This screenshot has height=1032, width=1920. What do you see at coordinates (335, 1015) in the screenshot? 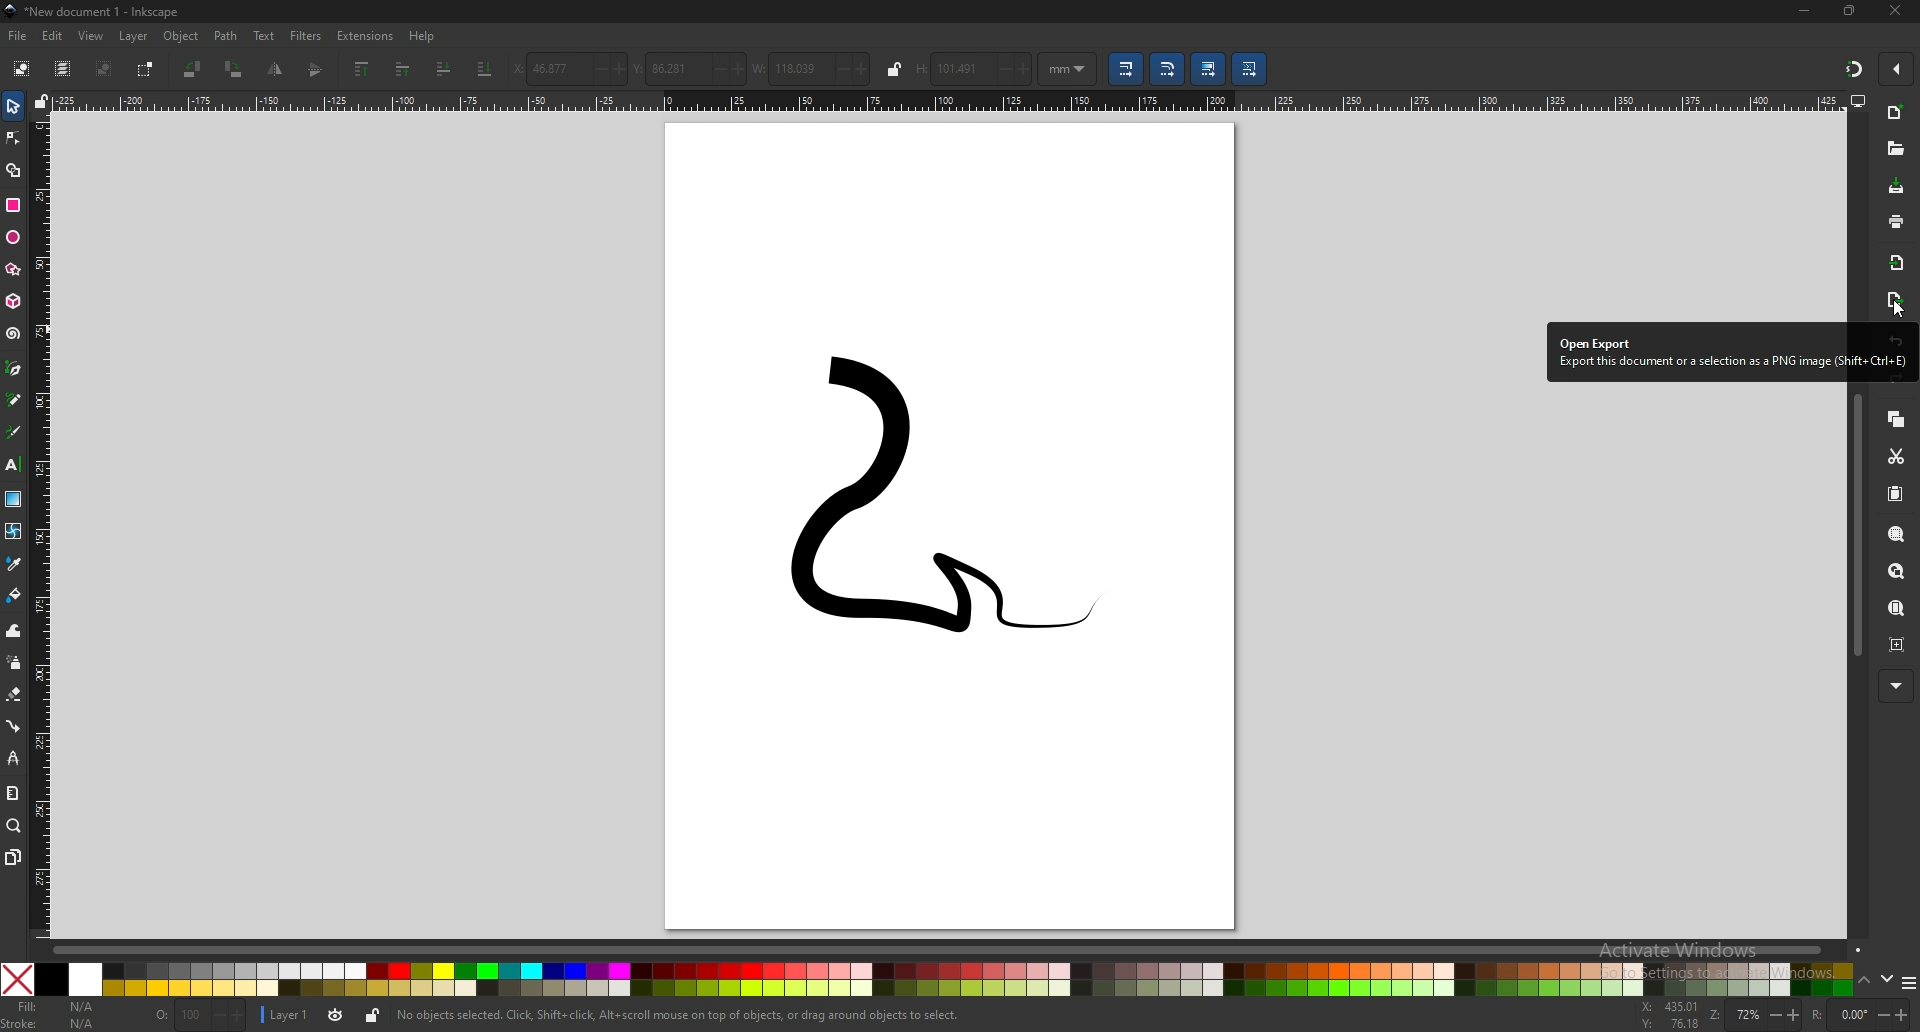
I see `toggle visibility` at bounding box center [335, 1015].